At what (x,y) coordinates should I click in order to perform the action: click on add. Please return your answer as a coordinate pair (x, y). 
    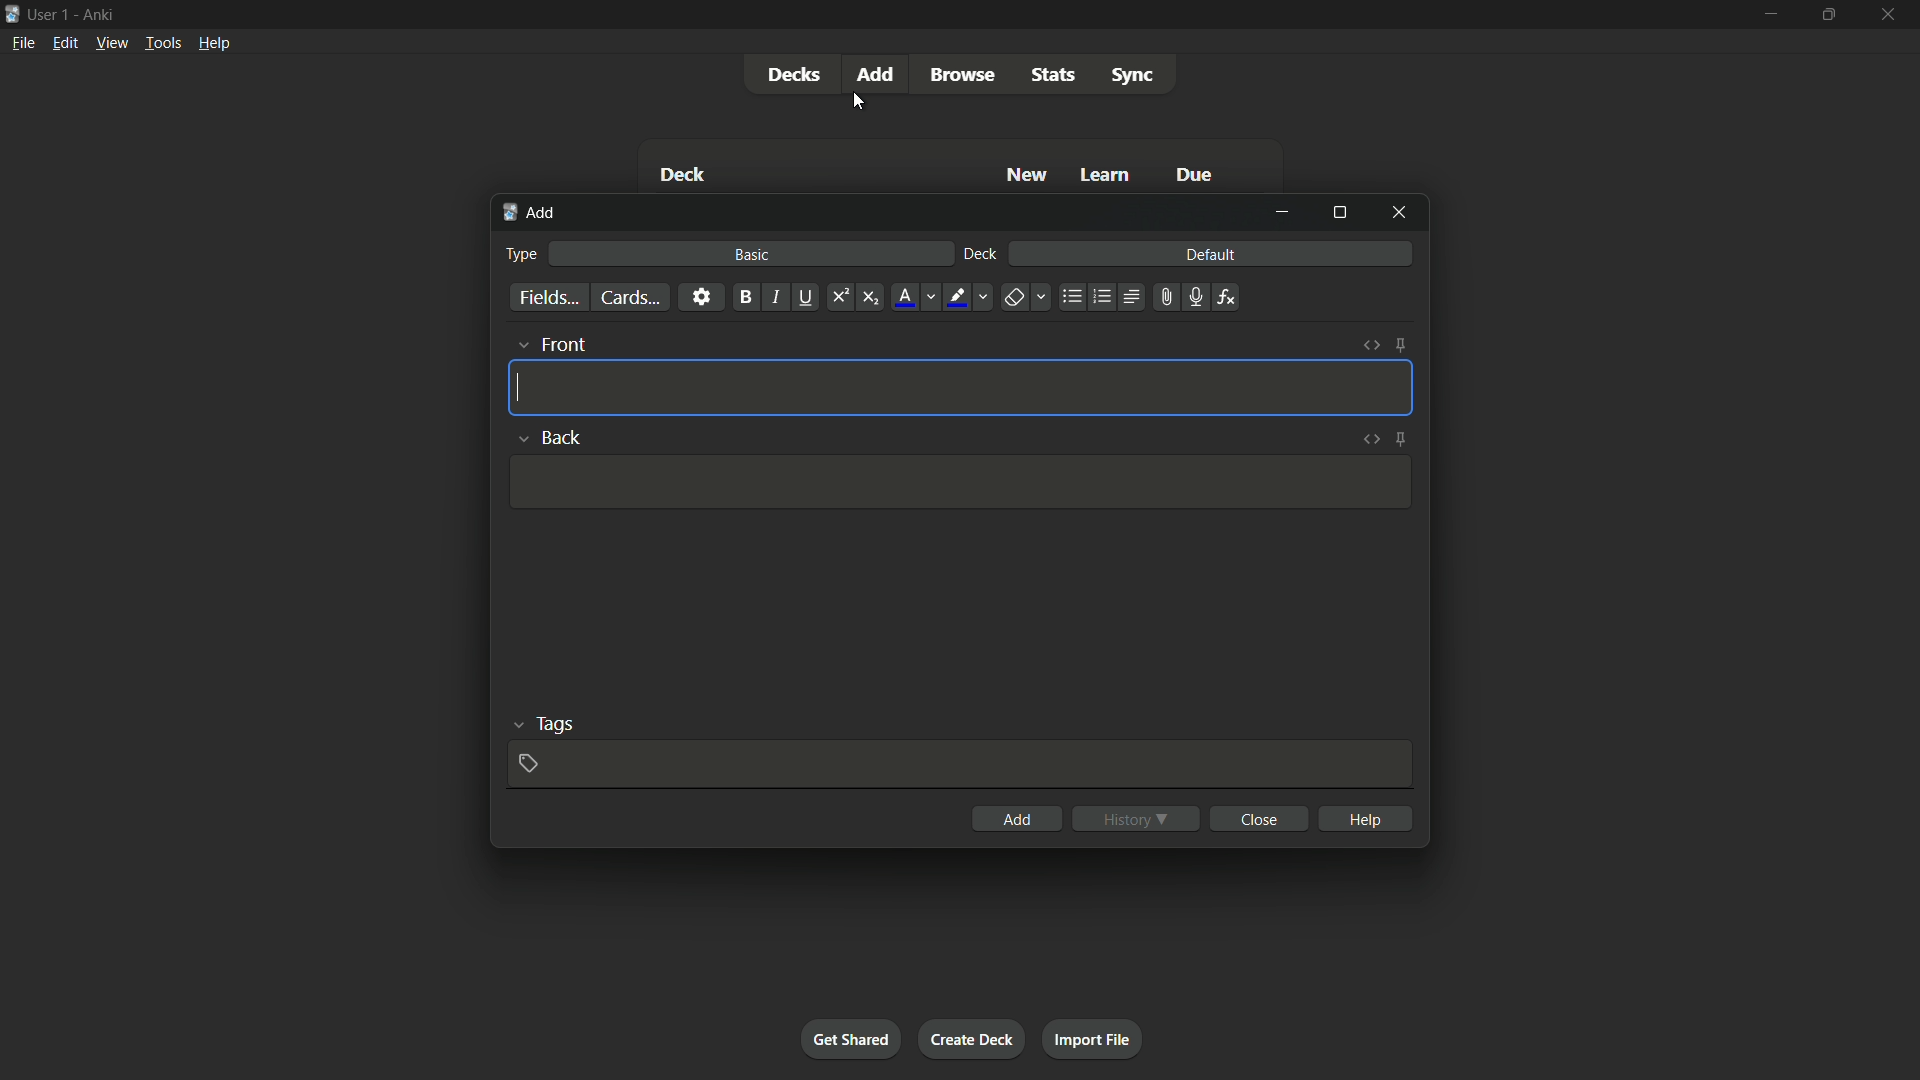
    Looking at the image, I should click on (532, 213).